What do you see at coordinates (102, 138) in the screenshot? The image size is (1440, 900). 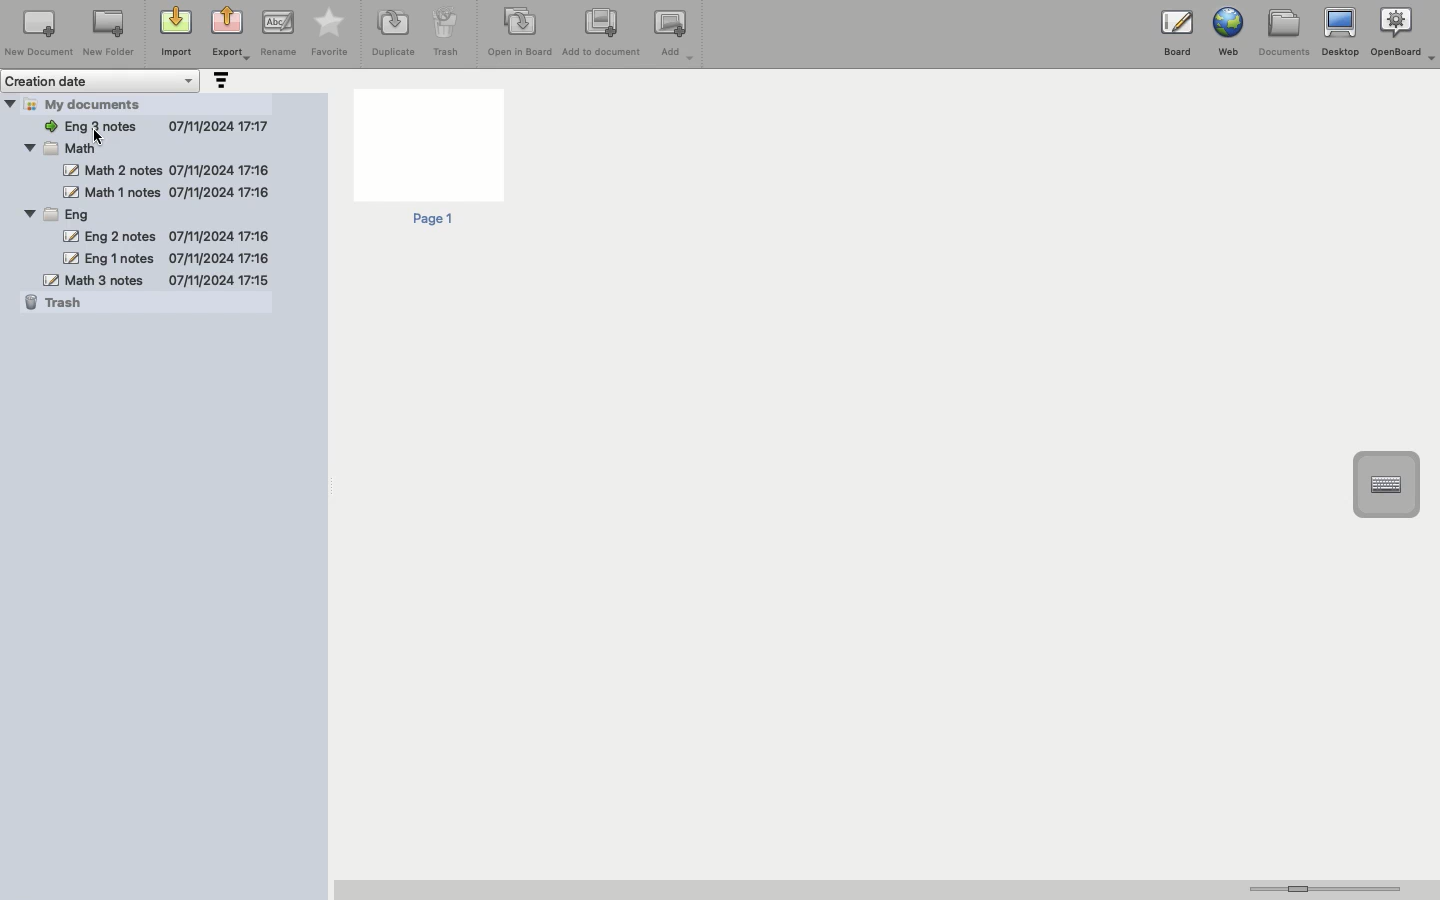 I see `cursor` at bounding box center [102, 138].